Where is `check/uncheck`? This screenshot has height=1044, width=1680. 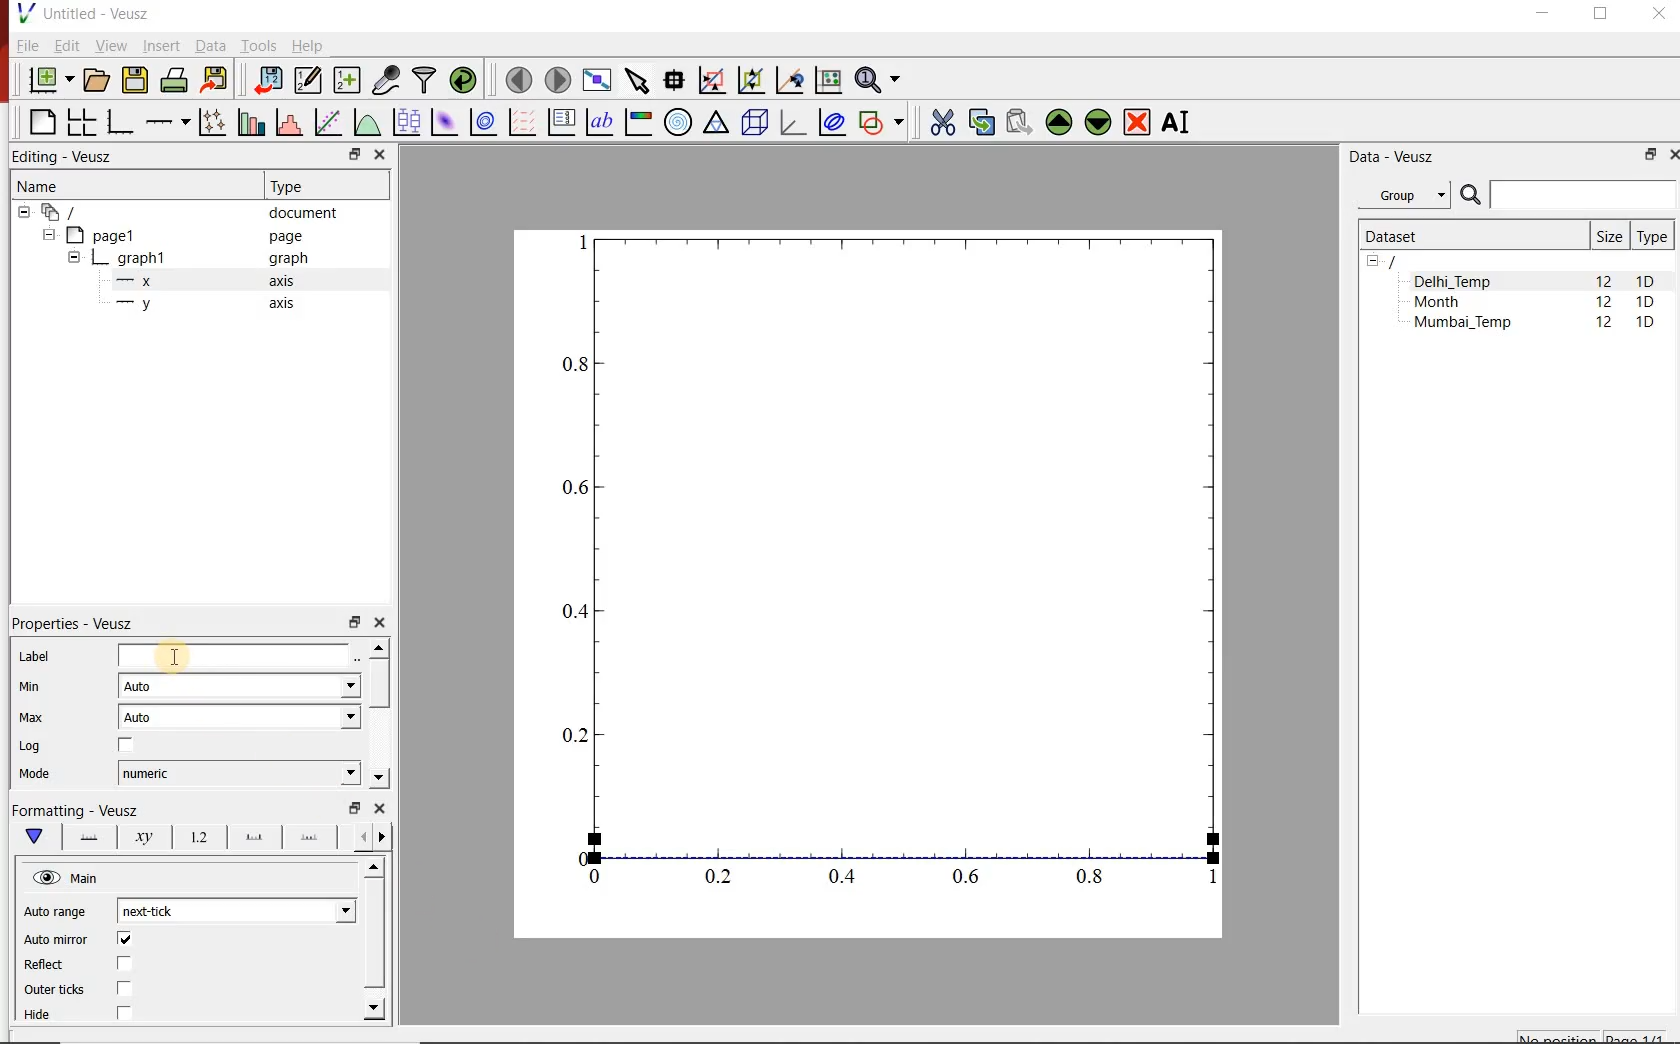 check/uncheck is located at coordinates (124, 988).